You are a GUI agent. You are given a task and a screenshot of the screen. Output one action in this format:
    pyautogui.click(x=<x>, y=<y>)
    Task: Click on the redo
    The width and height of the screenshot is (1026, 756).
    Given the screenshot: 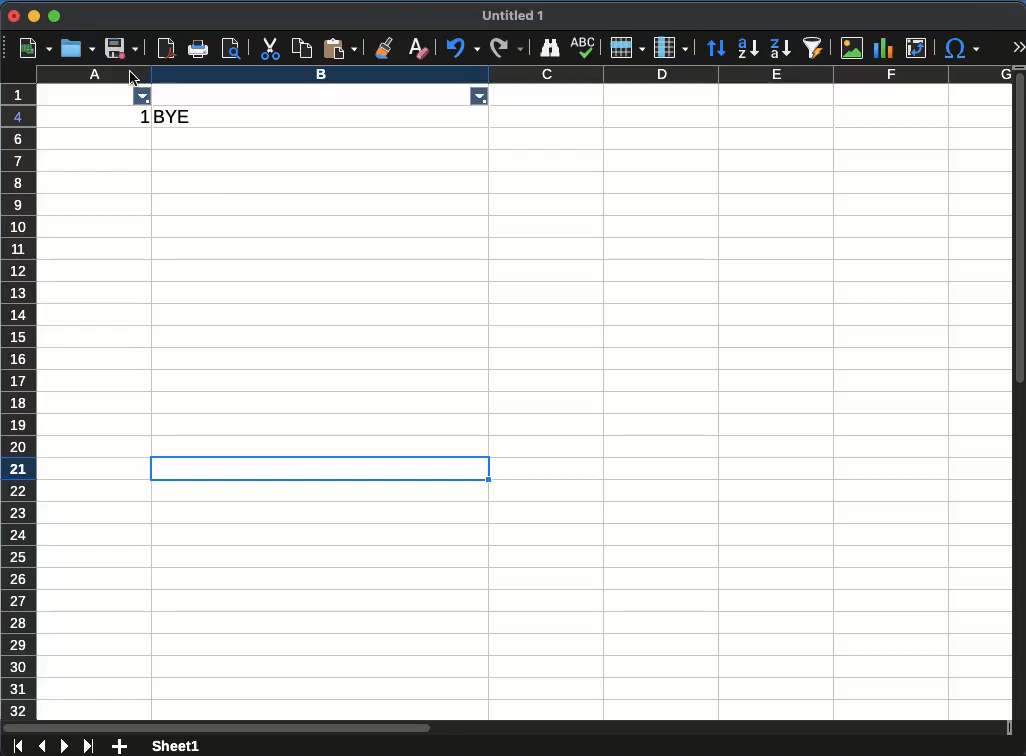 What is the action you would take?
    pyautogui.click(x=505, y=48)
    